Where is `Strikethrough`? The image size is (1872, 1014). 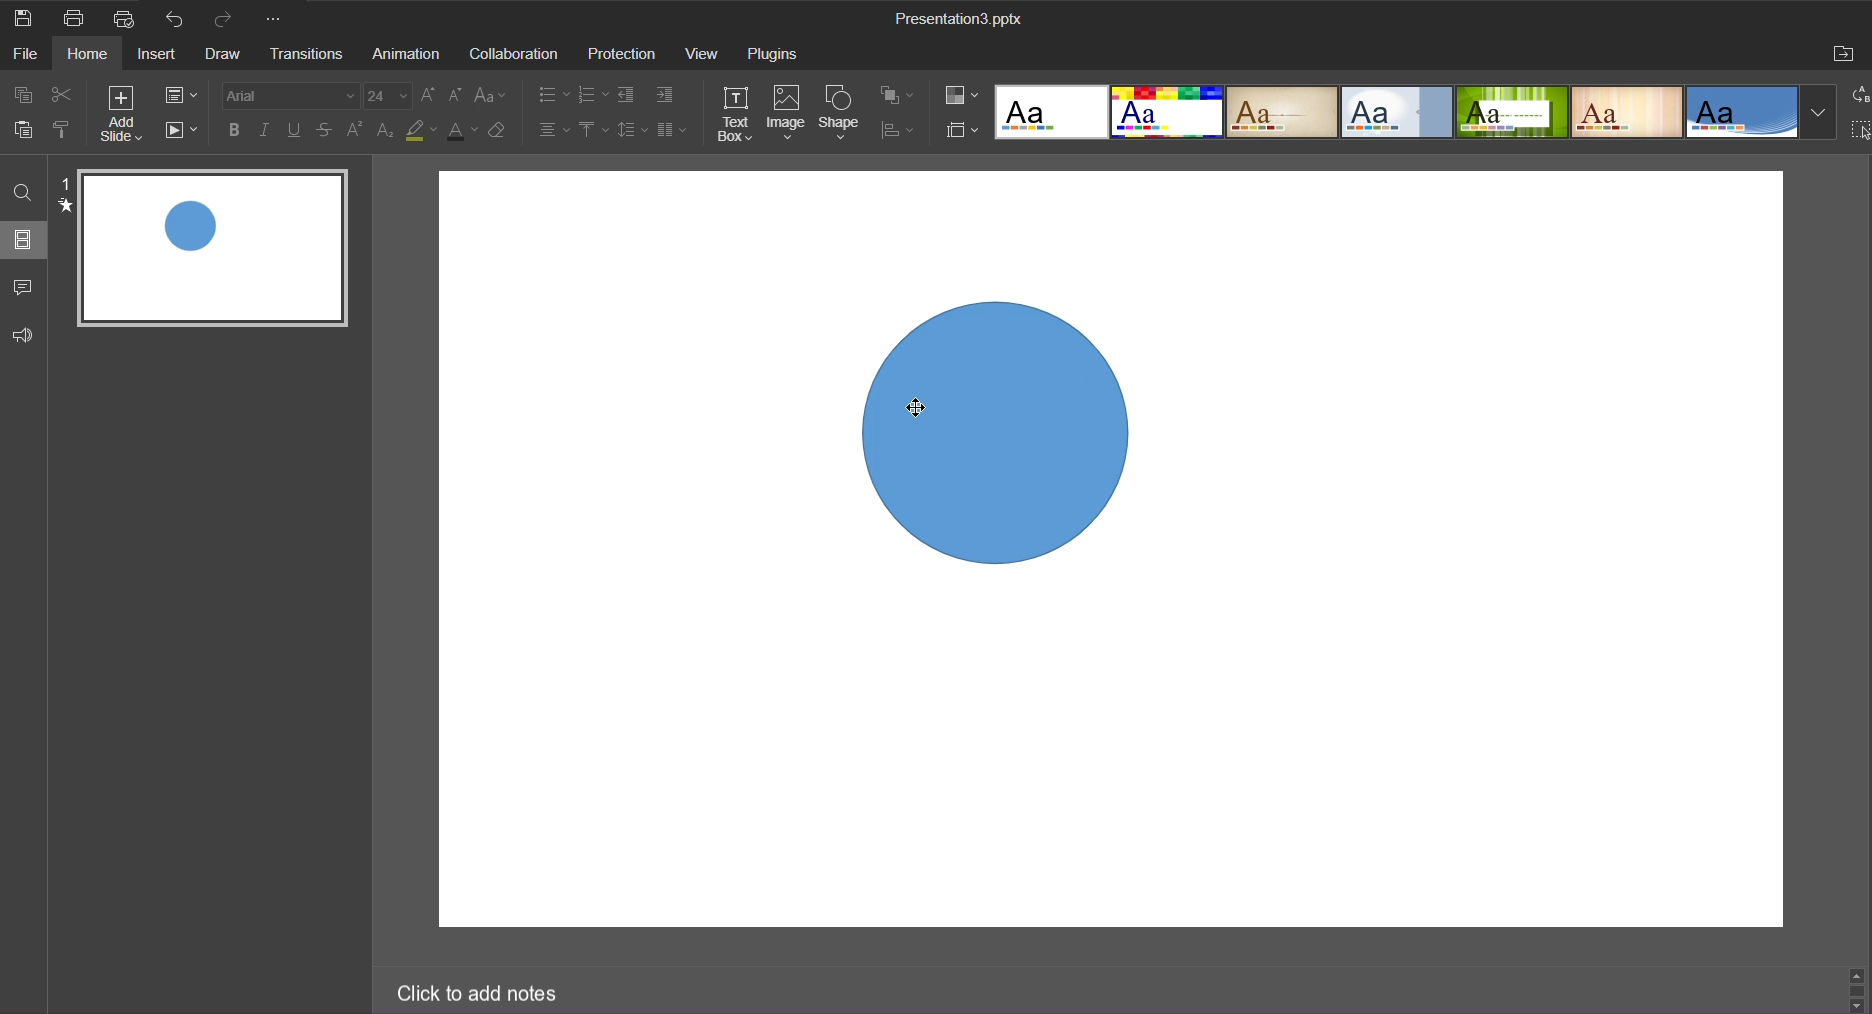
Strikethrough is located at coordinates (327, 132).